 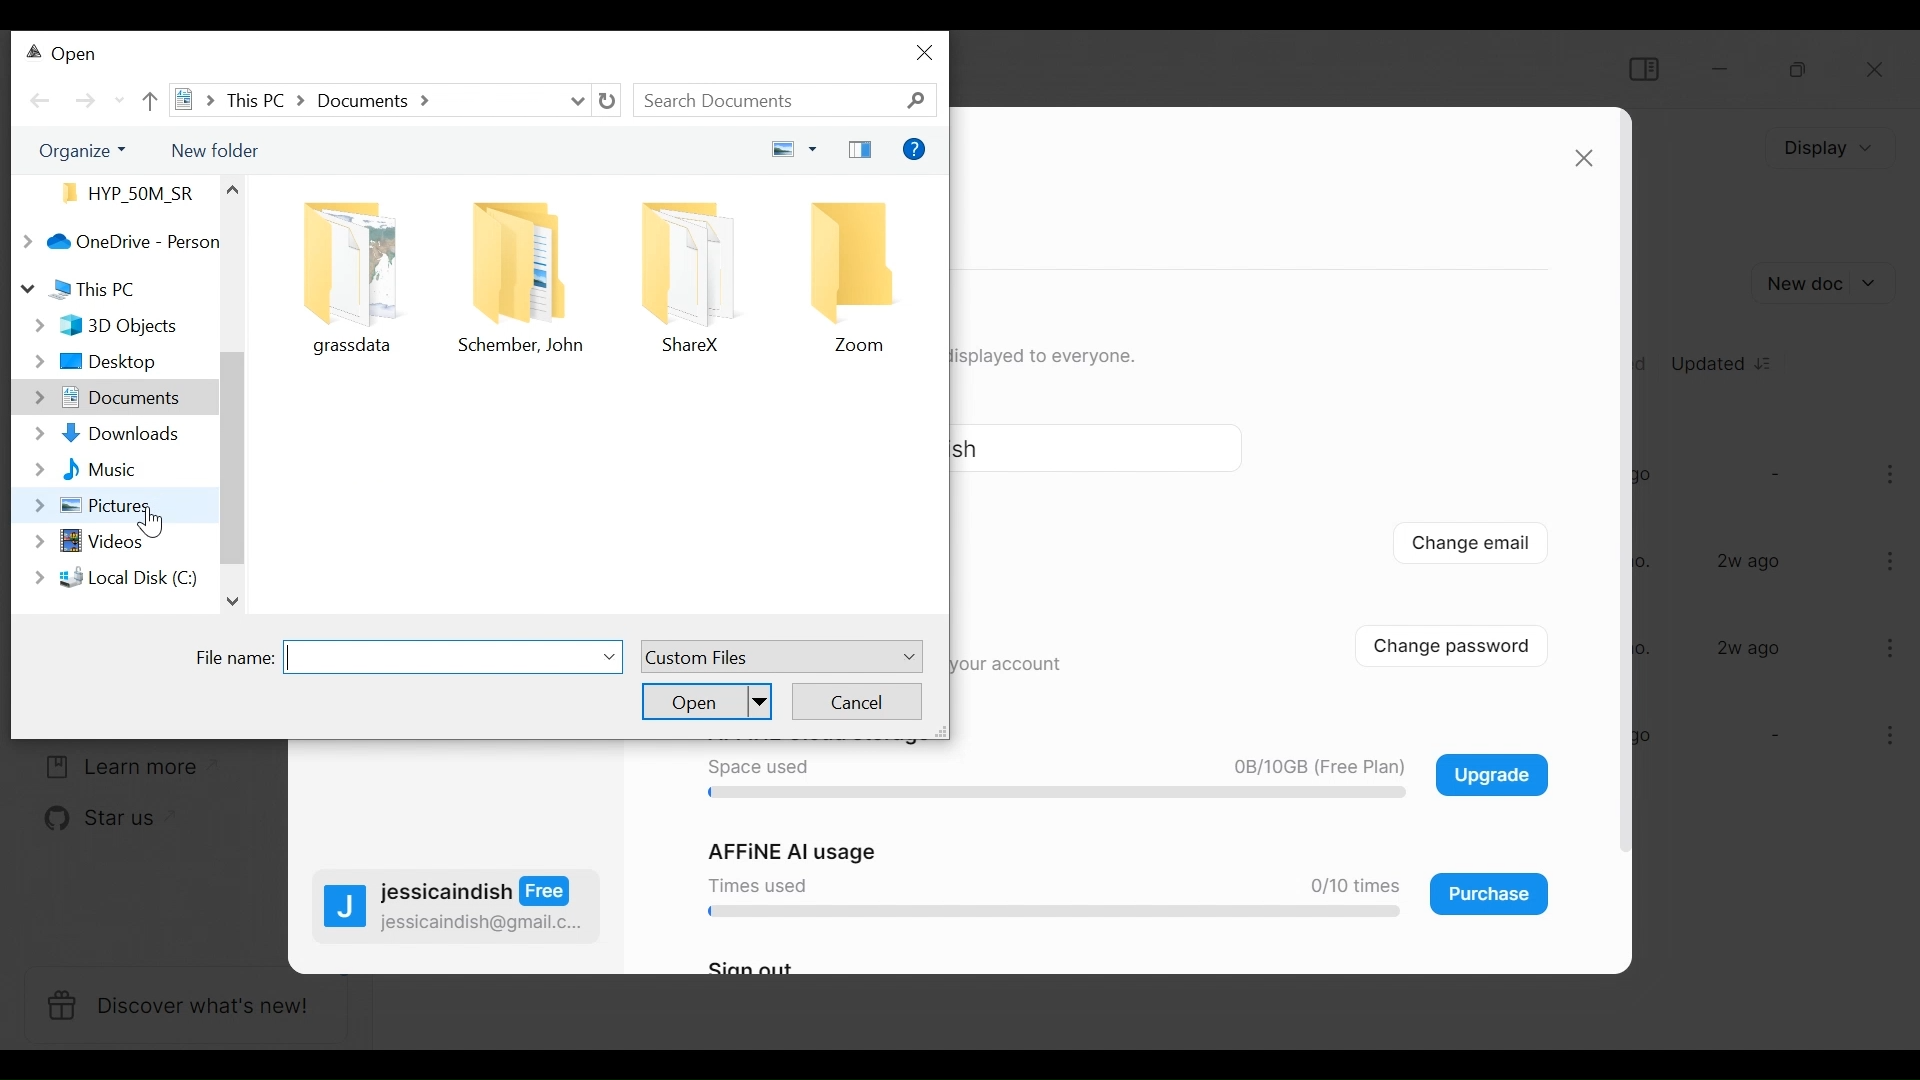 What do you see at coordinates (76, 150) in the screenshot?
I see `Organize` at bounding box center [76, 150].